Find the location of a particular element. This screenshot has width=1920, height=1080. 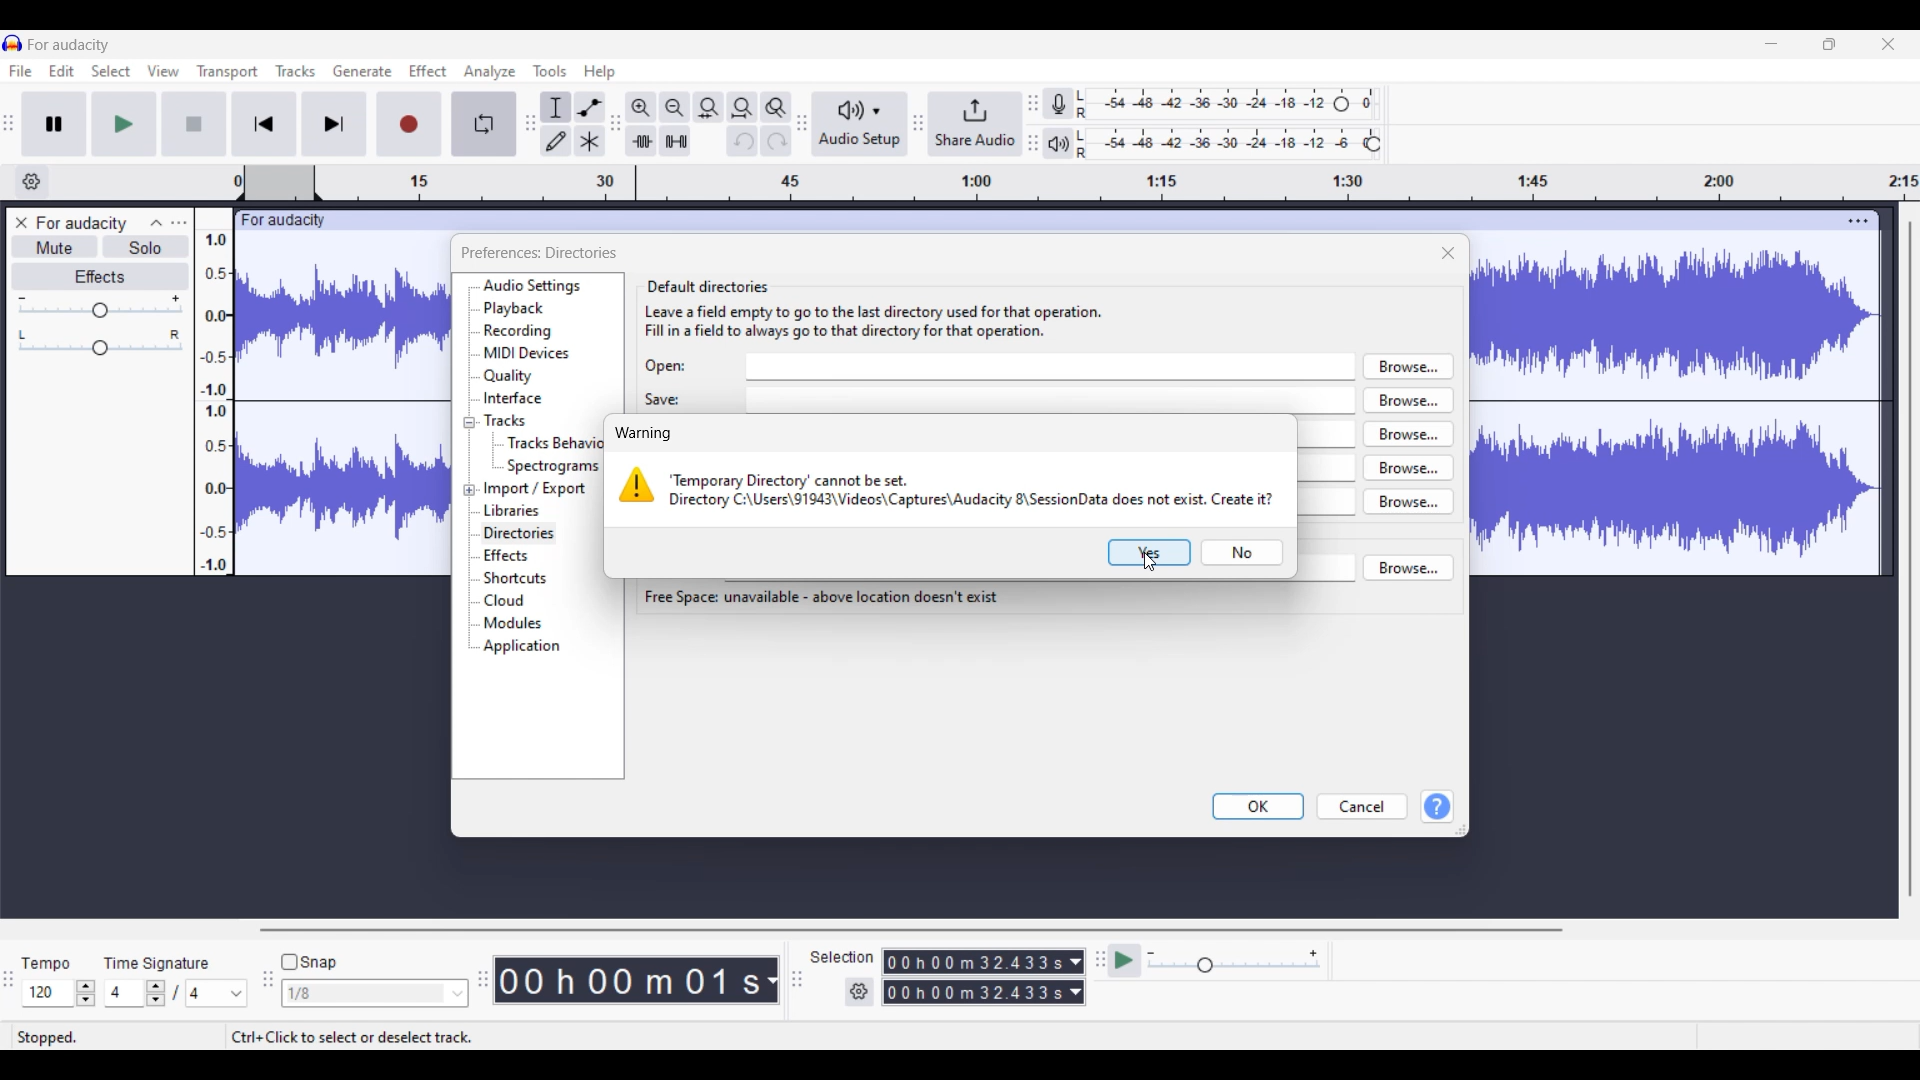

Playback speed scale is located at coordinates (1234, 960).